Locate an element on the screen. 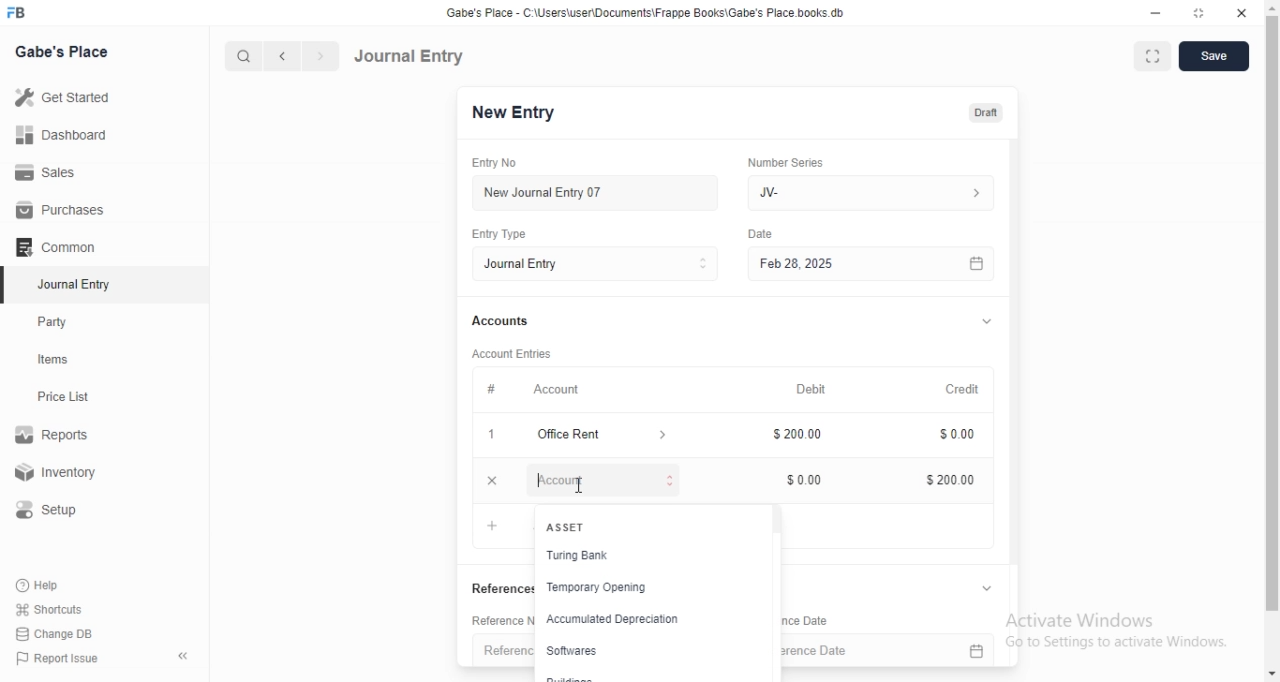 Image resolution: width=1280 pixels, height=682 pixels. + ASSET is located at coordinates (569, 528).